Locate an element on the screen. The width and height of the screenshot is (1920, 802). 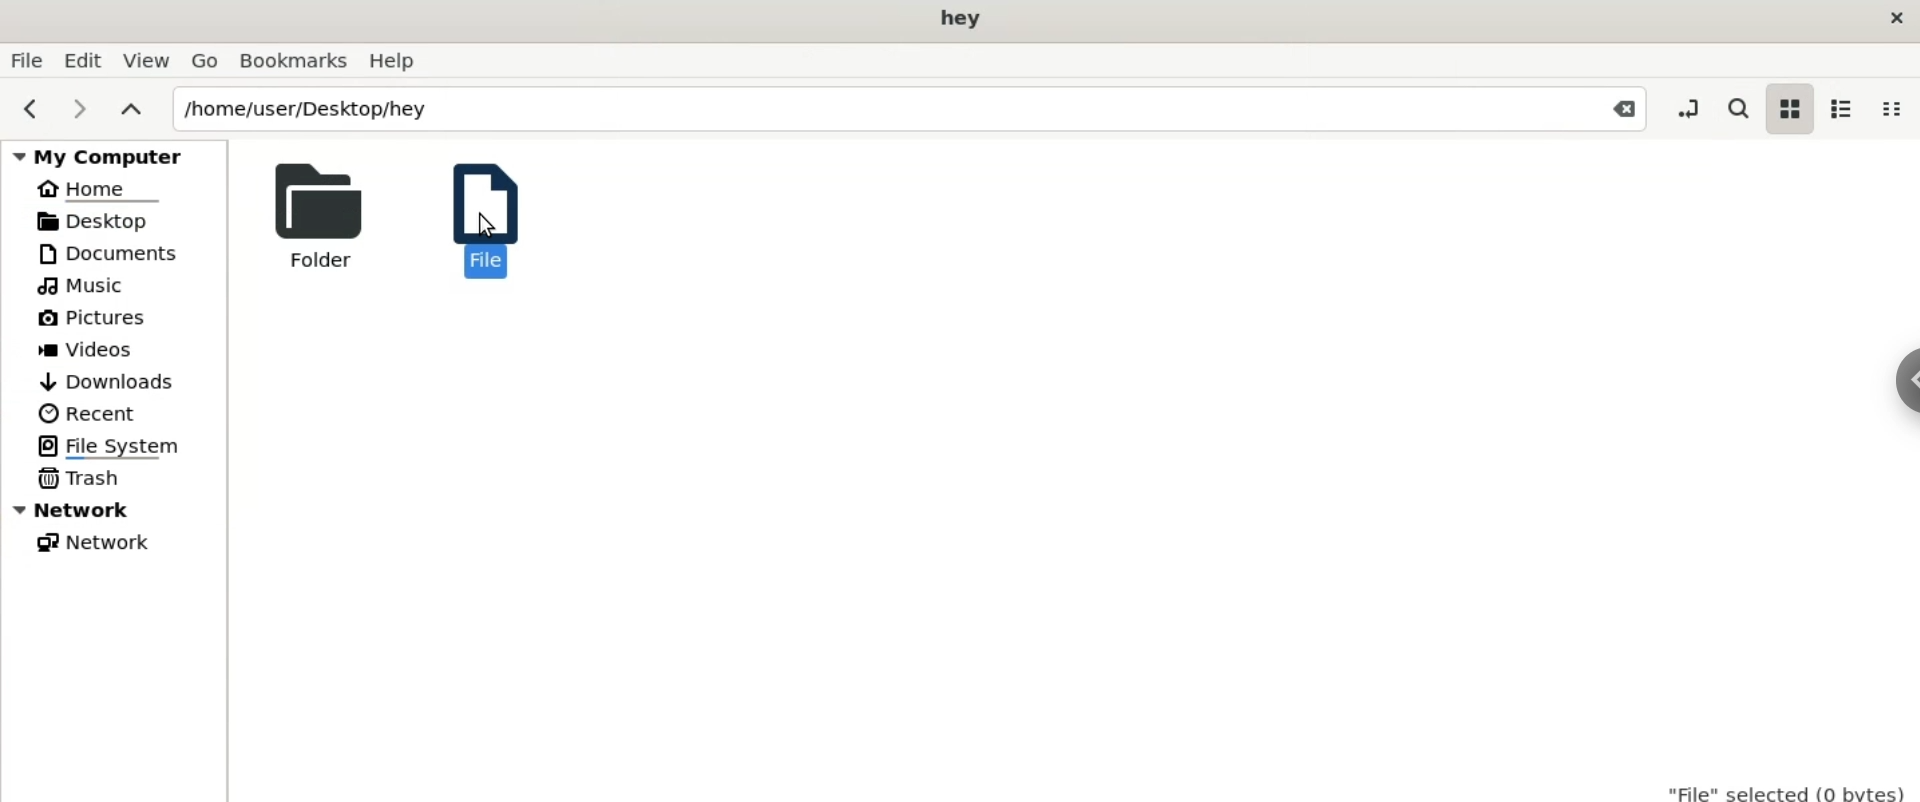
search is located at coordinates (1736, 110).